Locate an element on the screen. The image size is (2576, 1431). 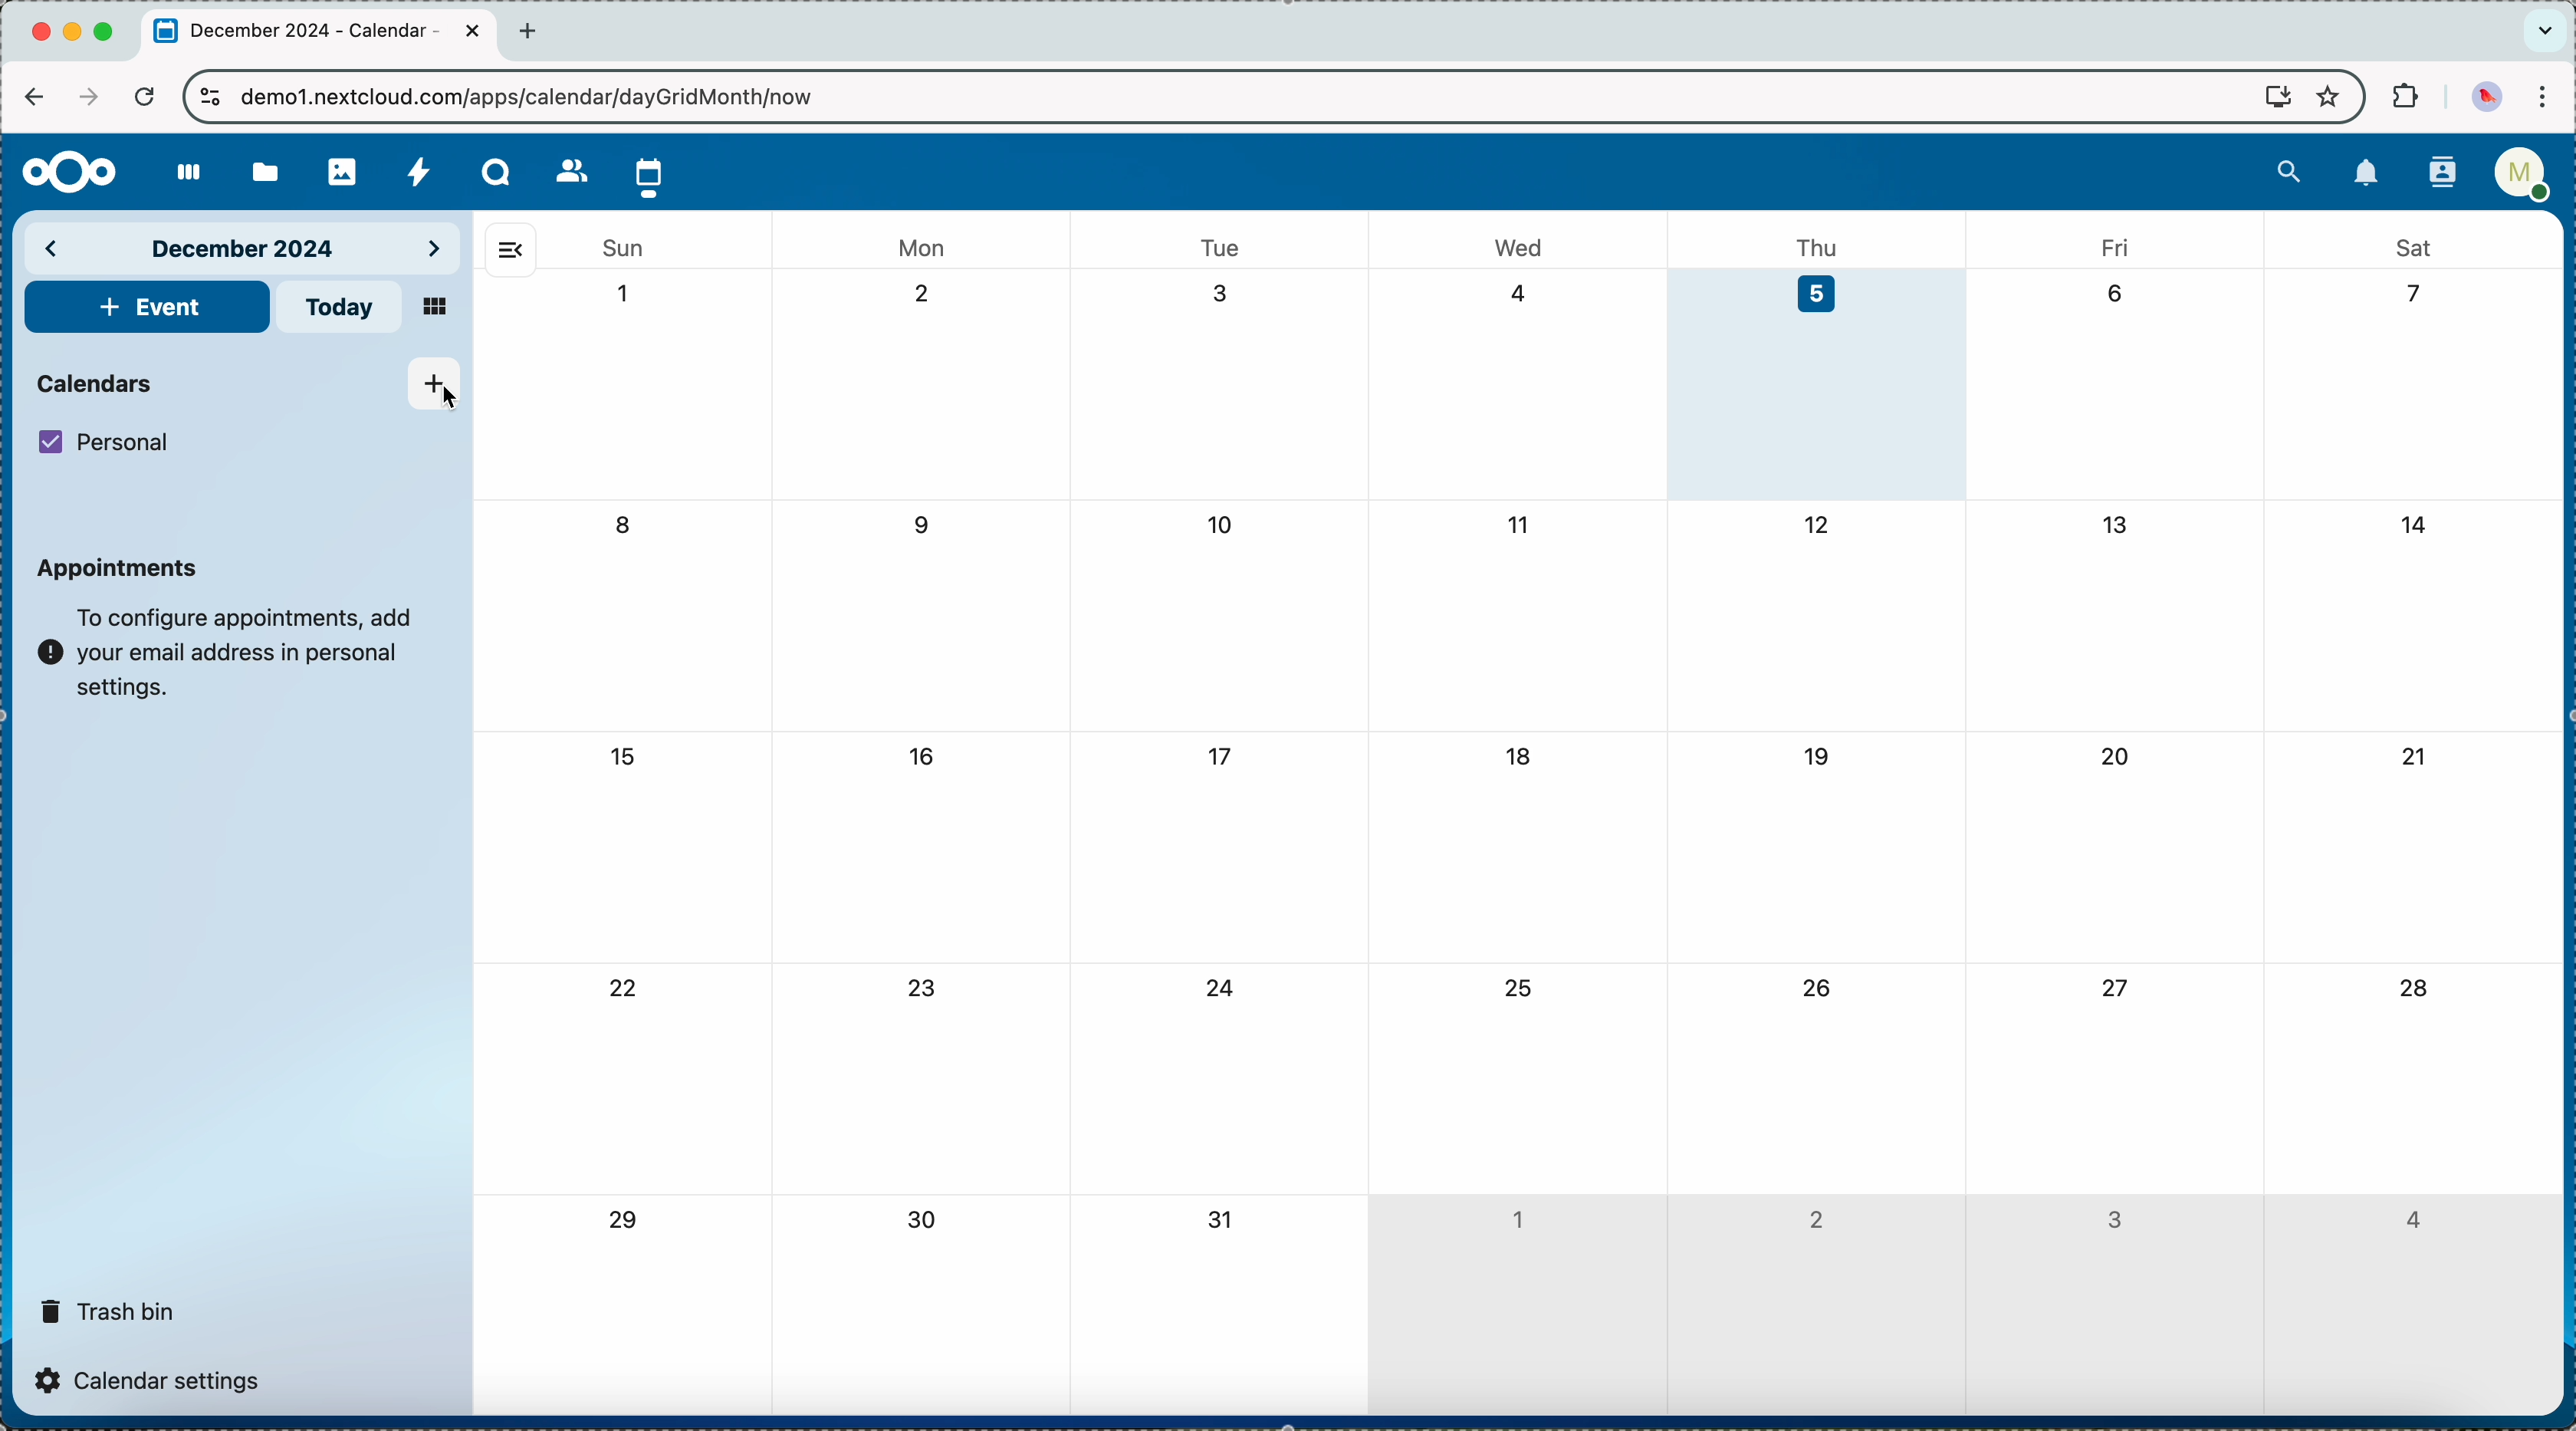
photos is located at coordinates (341, 166).